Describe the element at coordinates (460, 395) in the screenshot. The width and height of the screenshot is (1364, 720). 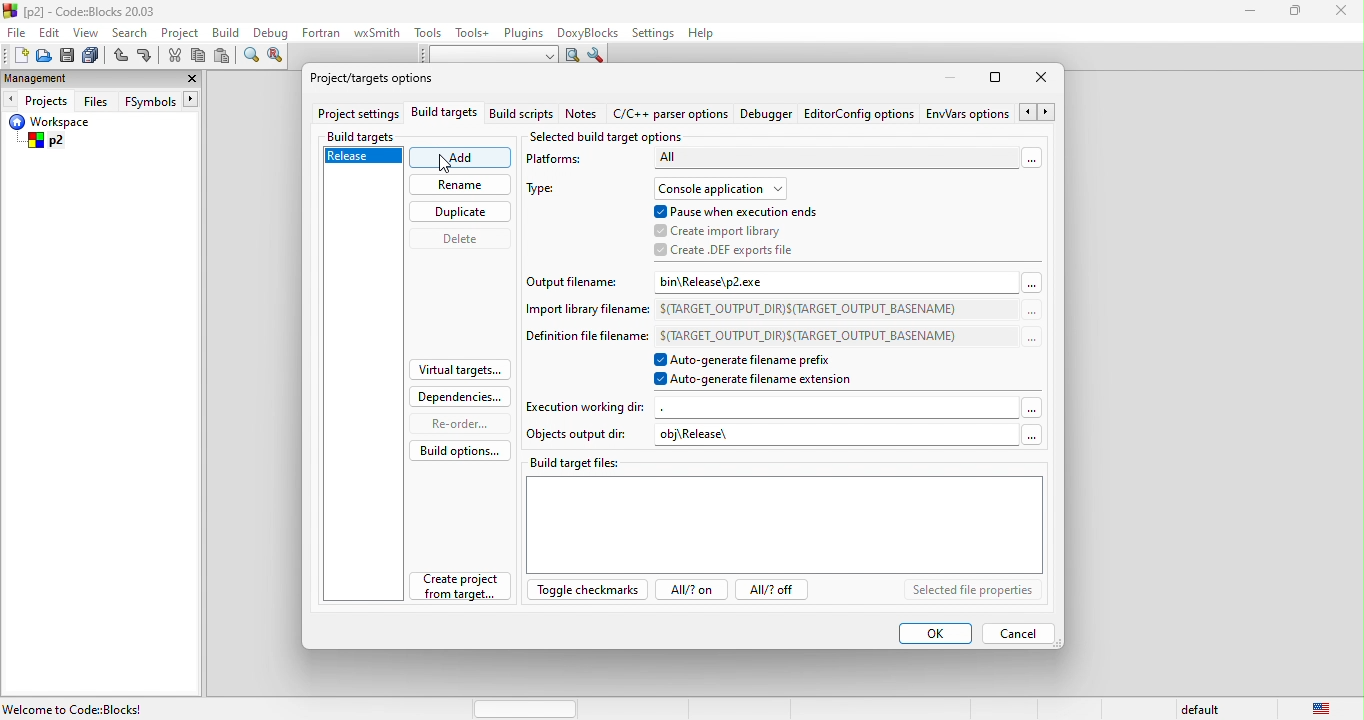
I see `dependencies` at that location.